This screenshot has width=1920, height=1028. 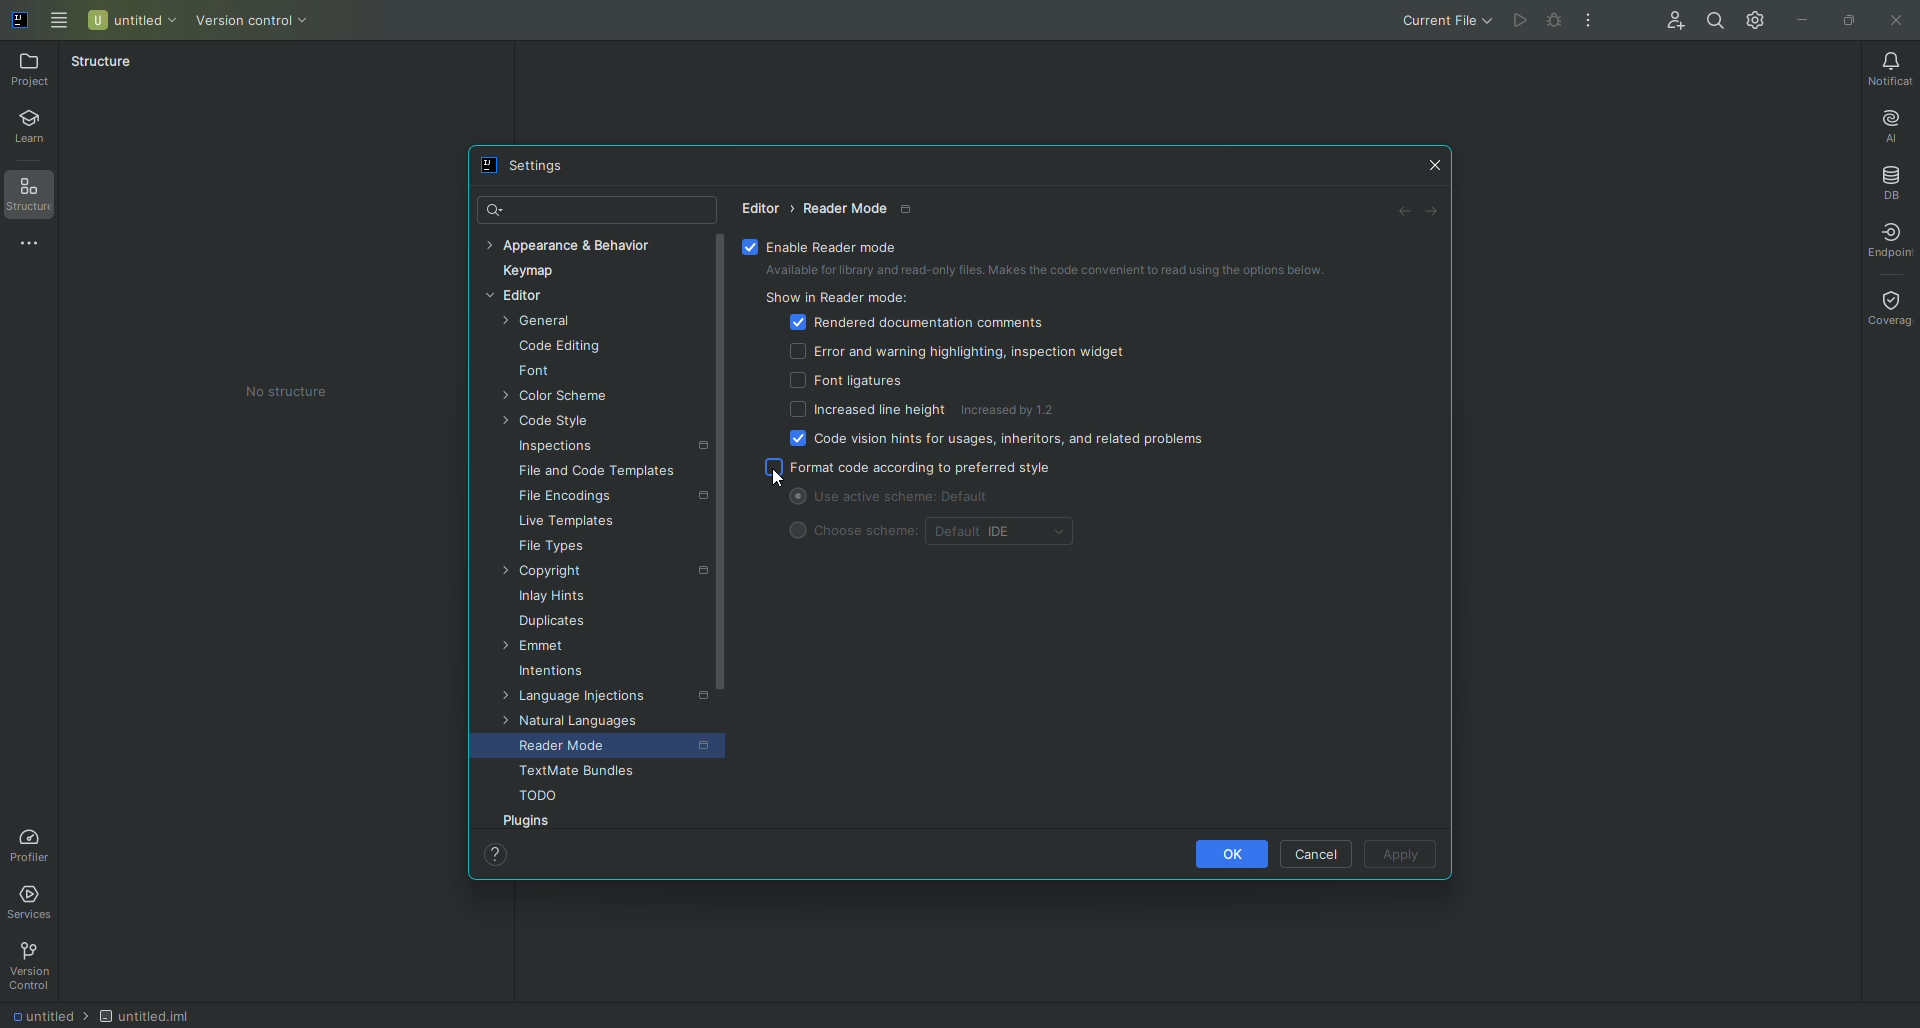 I want to click on Database, so click(x=1887, y=183).